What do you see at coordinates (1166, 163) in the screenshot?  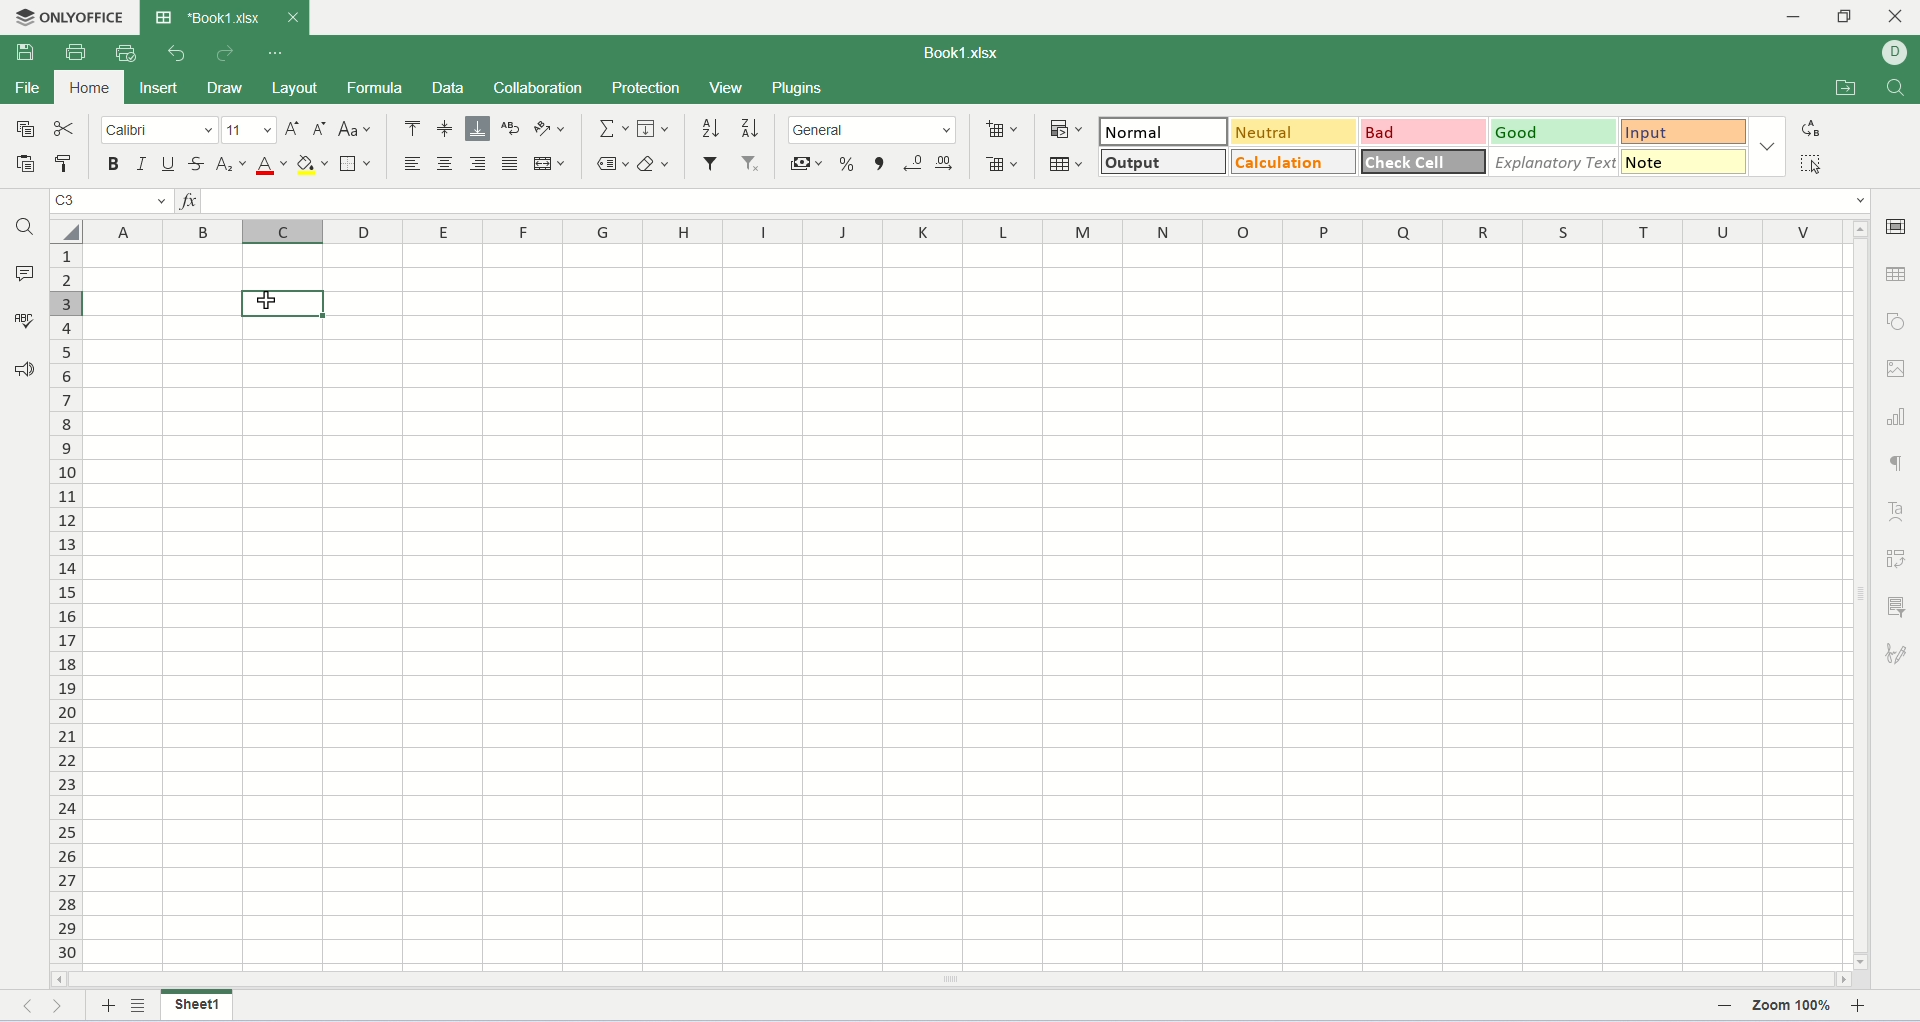 I see `output` at bounding box center [1166, 163].